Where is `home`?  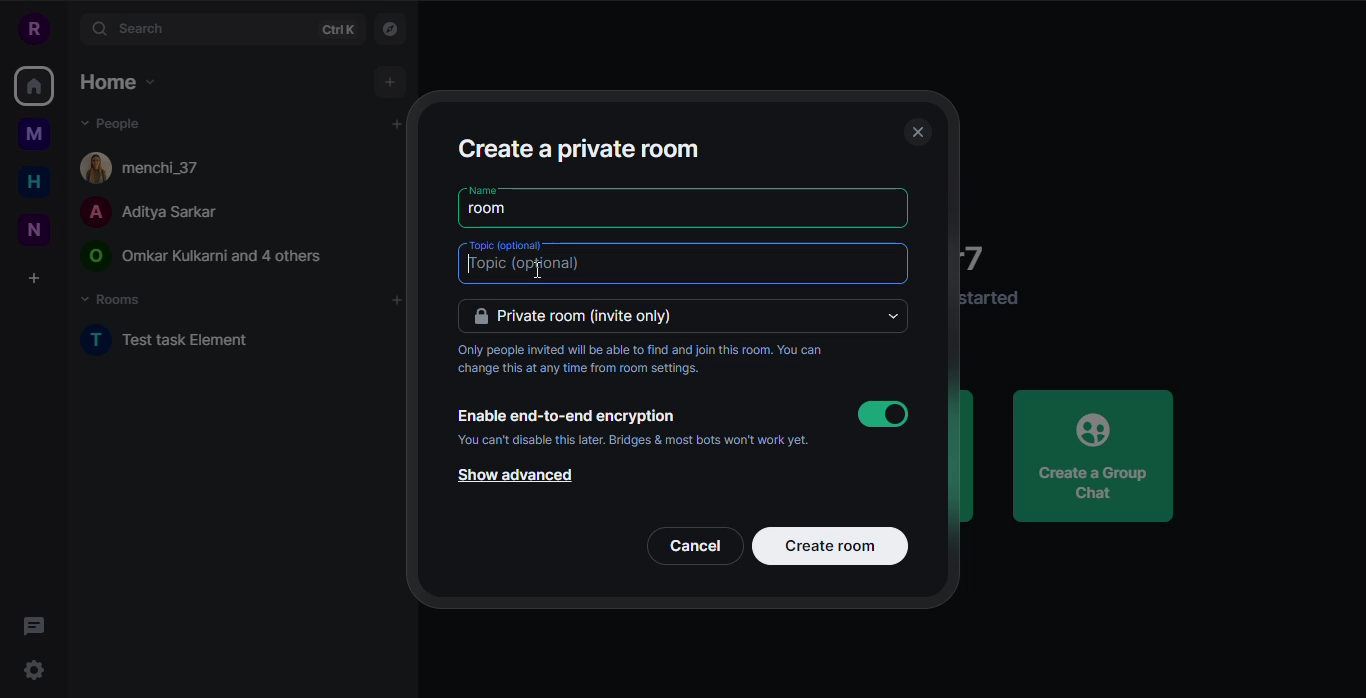
home is located at coordinates (34, 181).